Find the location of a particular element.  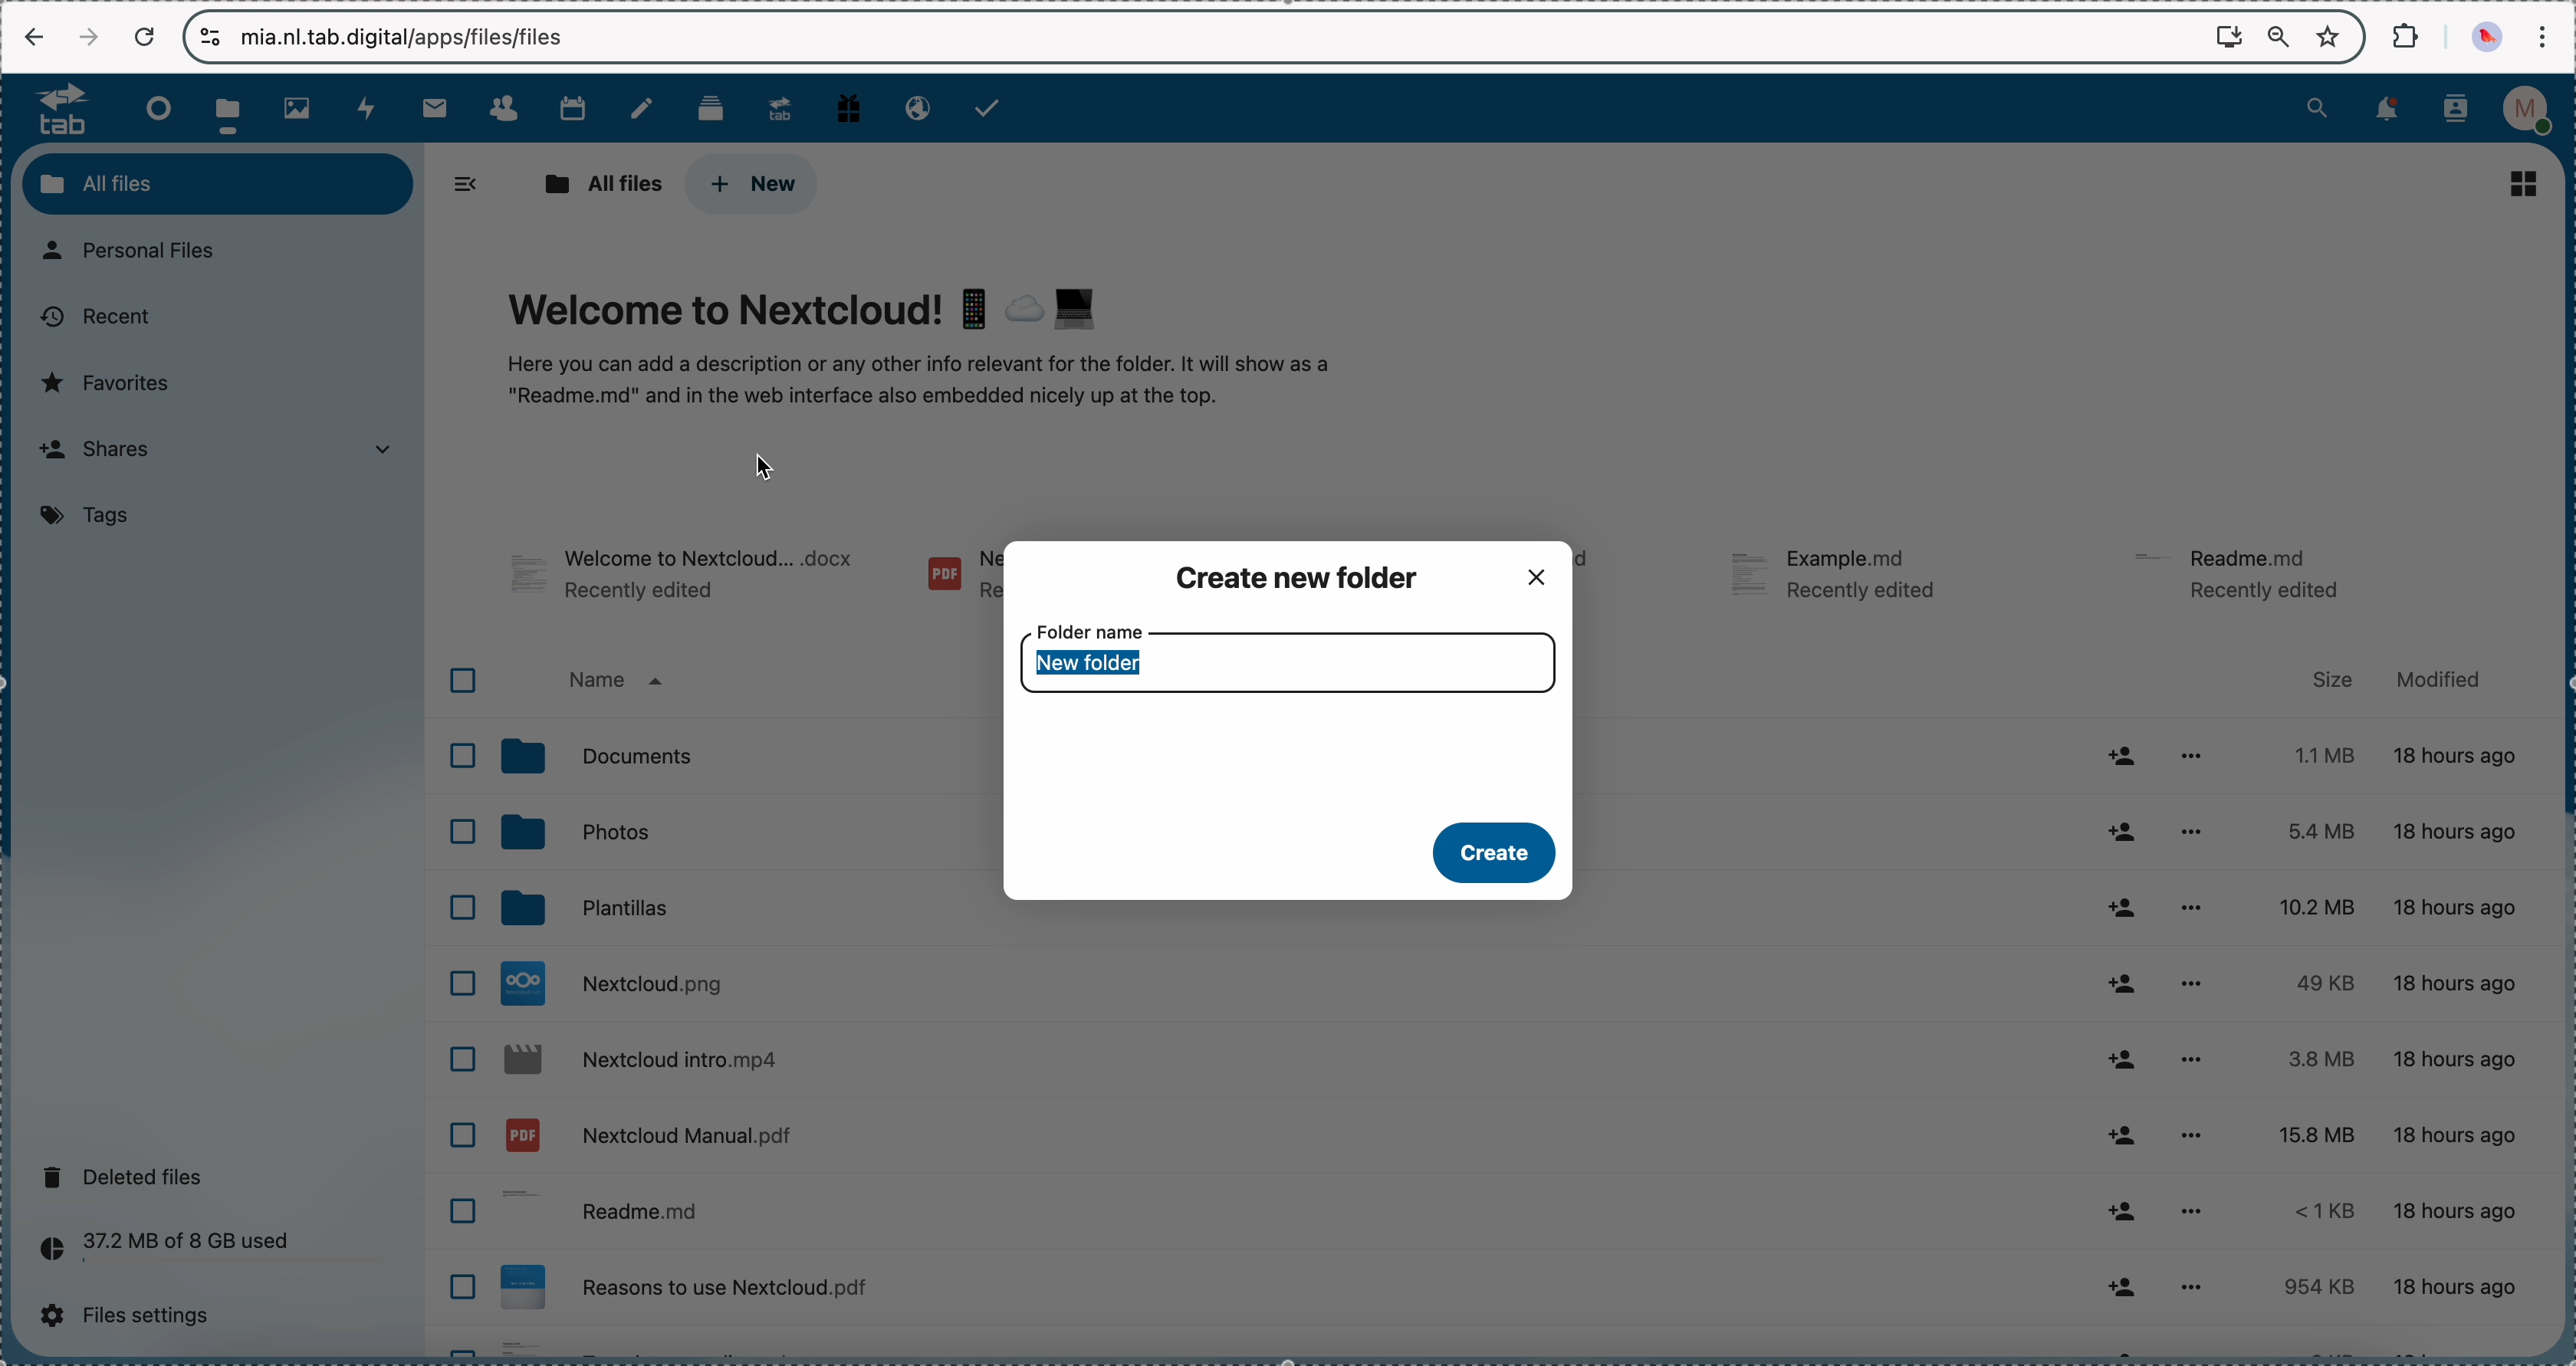

file is located at coordinates (1281, 1137).